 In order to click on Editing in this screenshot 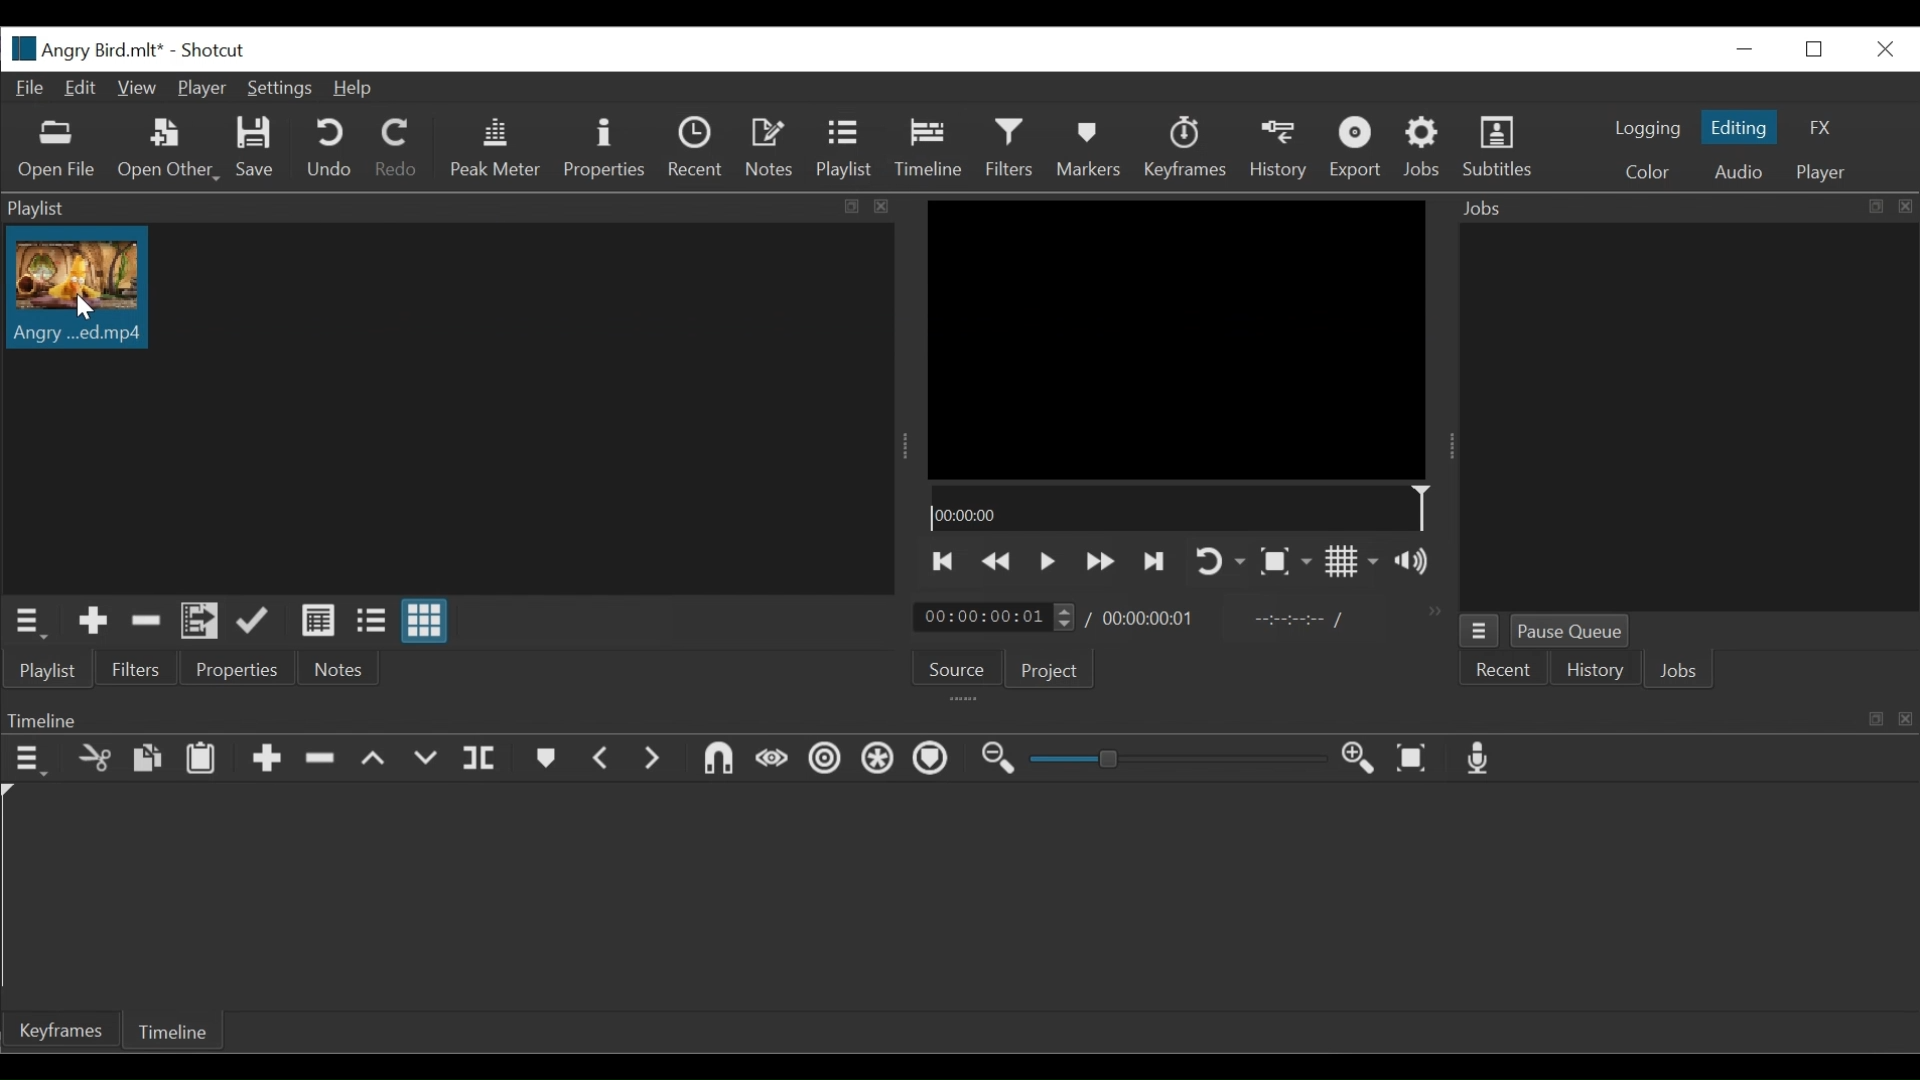, I will do `click(1739, 127)`.